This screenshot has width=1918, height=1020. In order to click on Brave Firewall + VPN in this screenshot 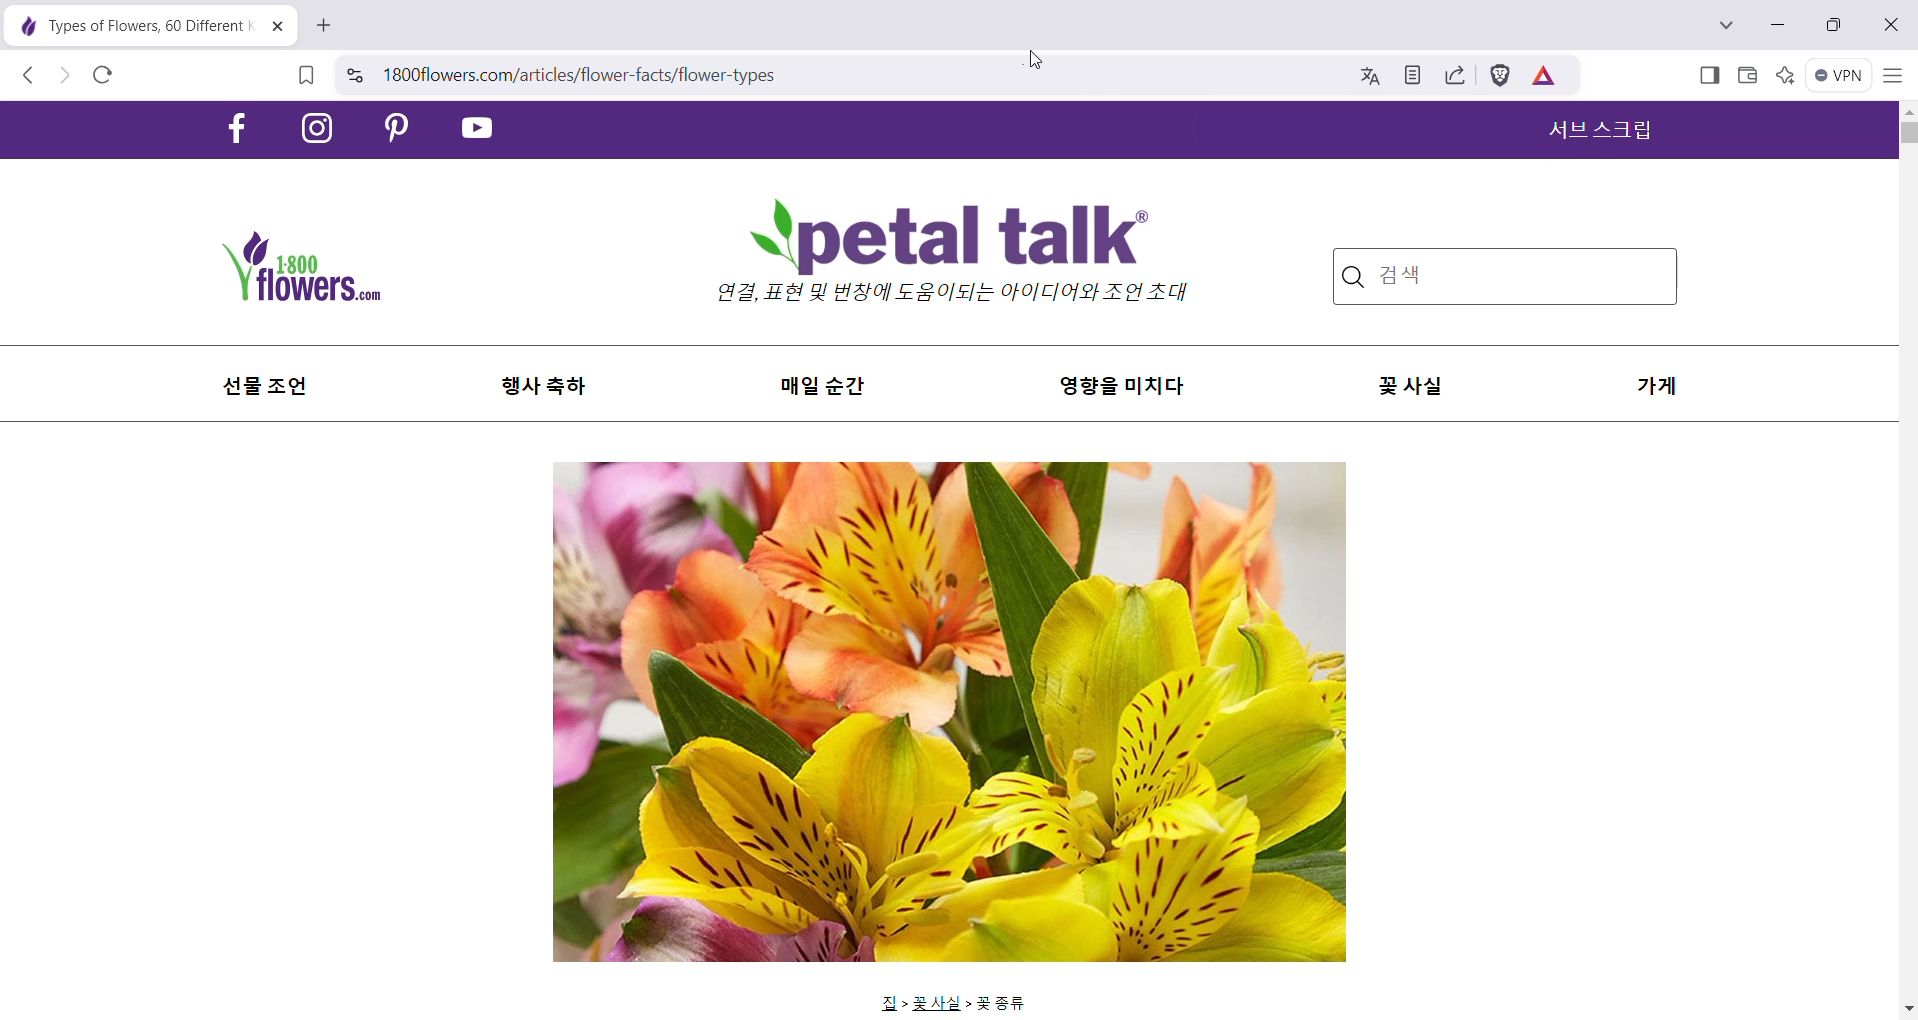, I will do `click(1841, 74)`.